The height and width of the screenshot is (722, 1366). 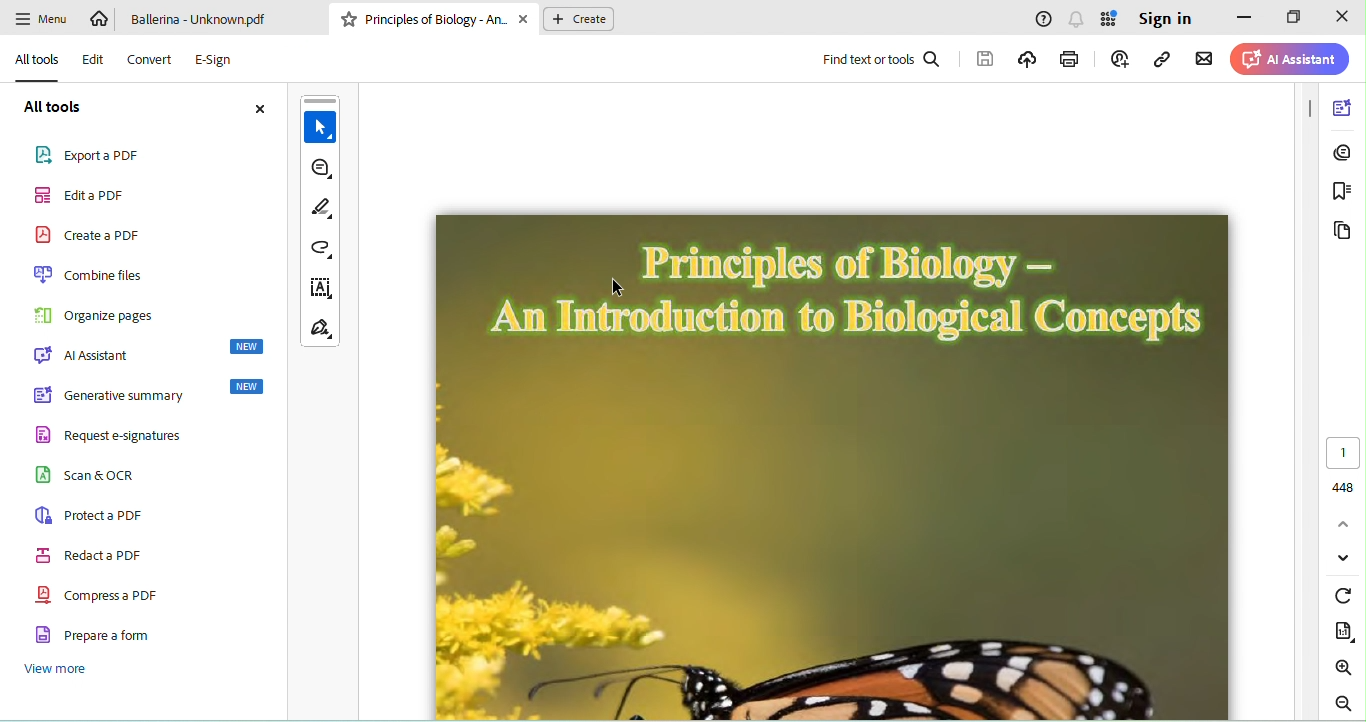 What do you see at coordinates (1167, 60) in the screenshot?
I see `get a link to this document to share with others` at bounding box center [1167, 60].